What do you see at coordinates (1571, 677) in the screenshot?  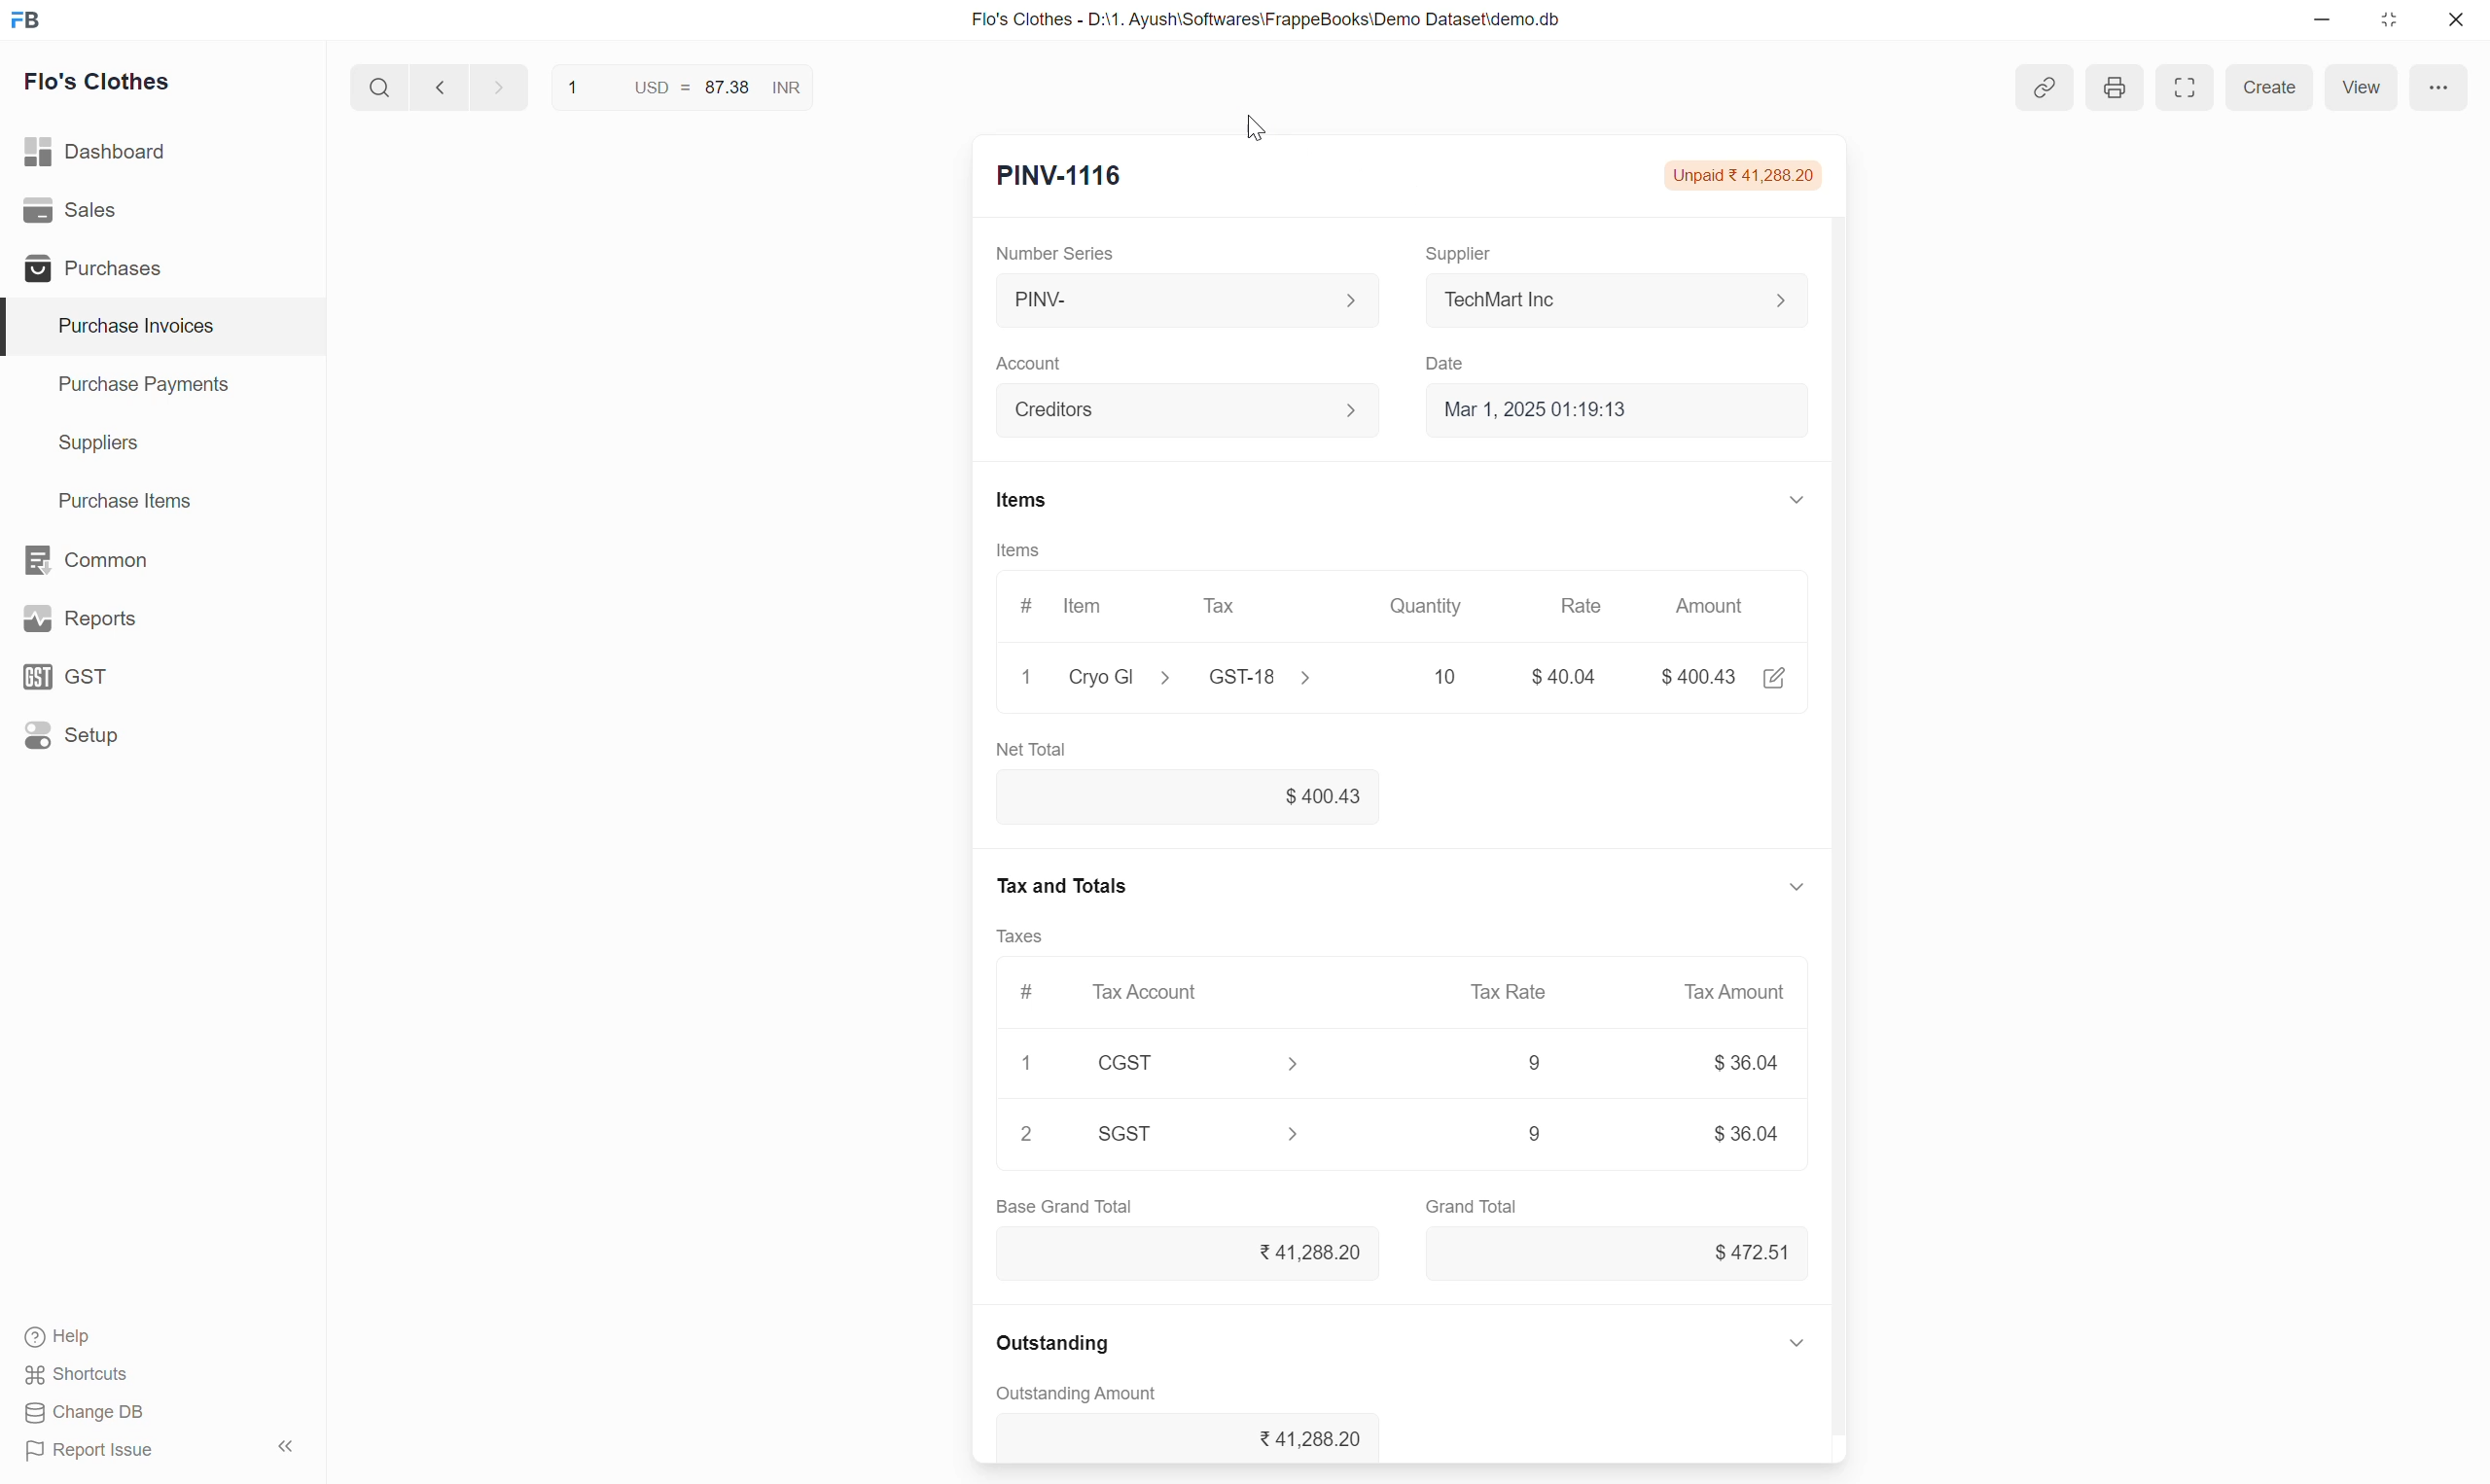 I see `$40.04` at bounding box center [1571, 677].